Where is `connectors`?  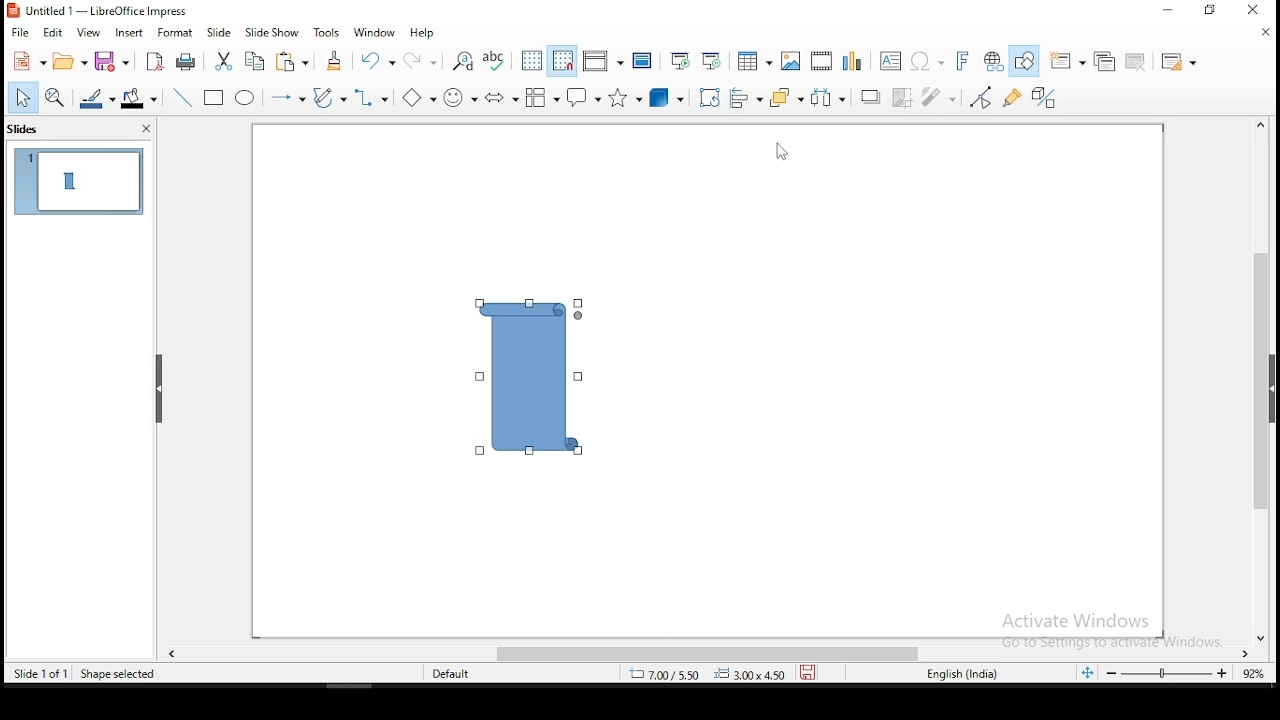
connectors is located at coordinates (375, 97).